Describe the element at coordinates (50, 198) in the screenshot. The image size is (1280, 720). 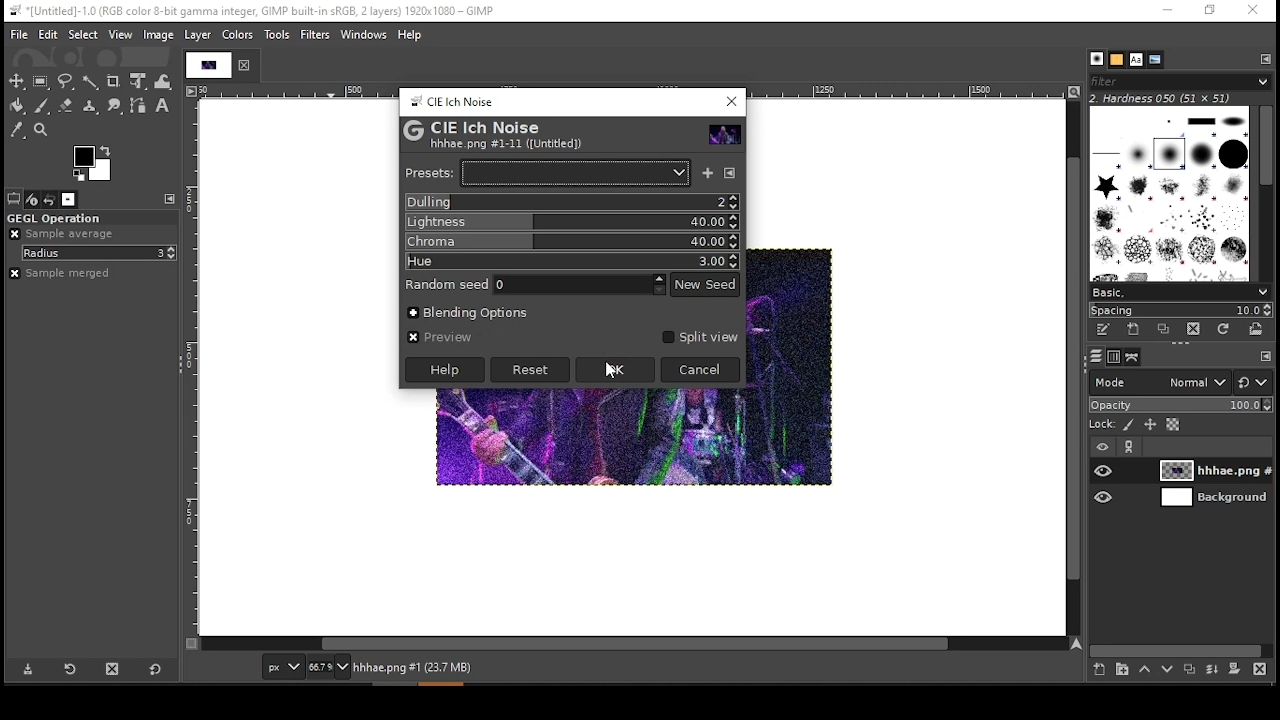
I see `undo history` at that location.